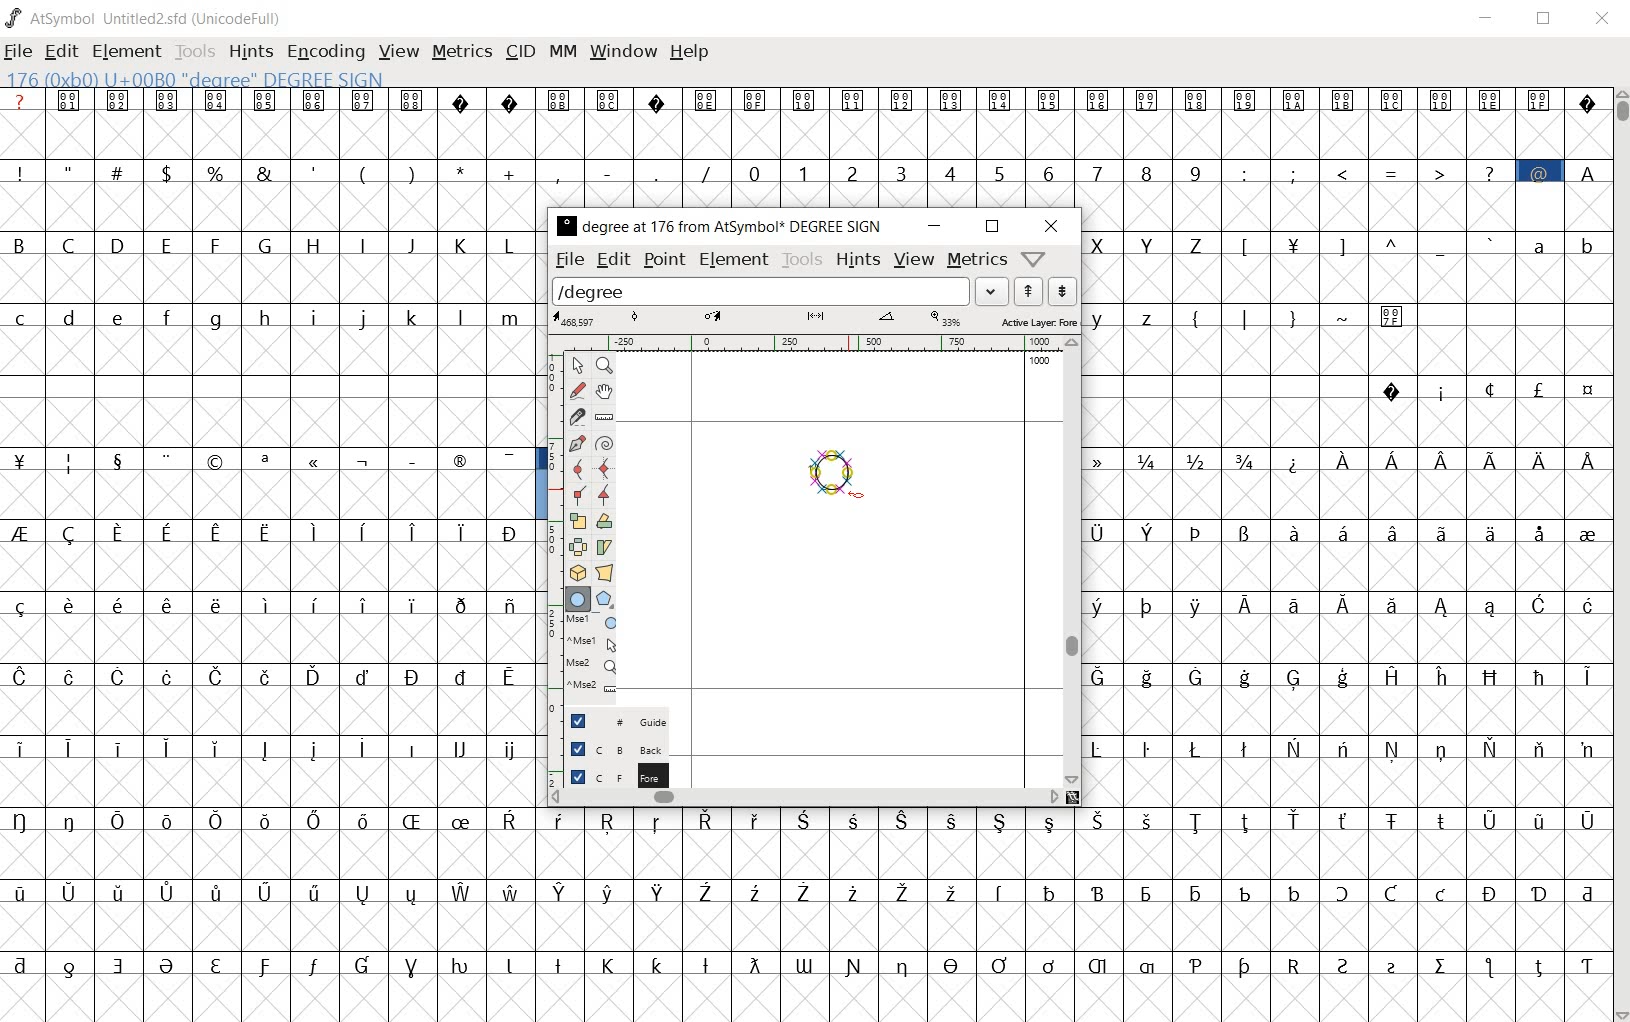 This screenshot has height=1022, width=1630. What do you see at coordinates (845, 476) in the screenshot?
I see `creating custom glyph for the degree symbol` at bounding box center [845, 476].